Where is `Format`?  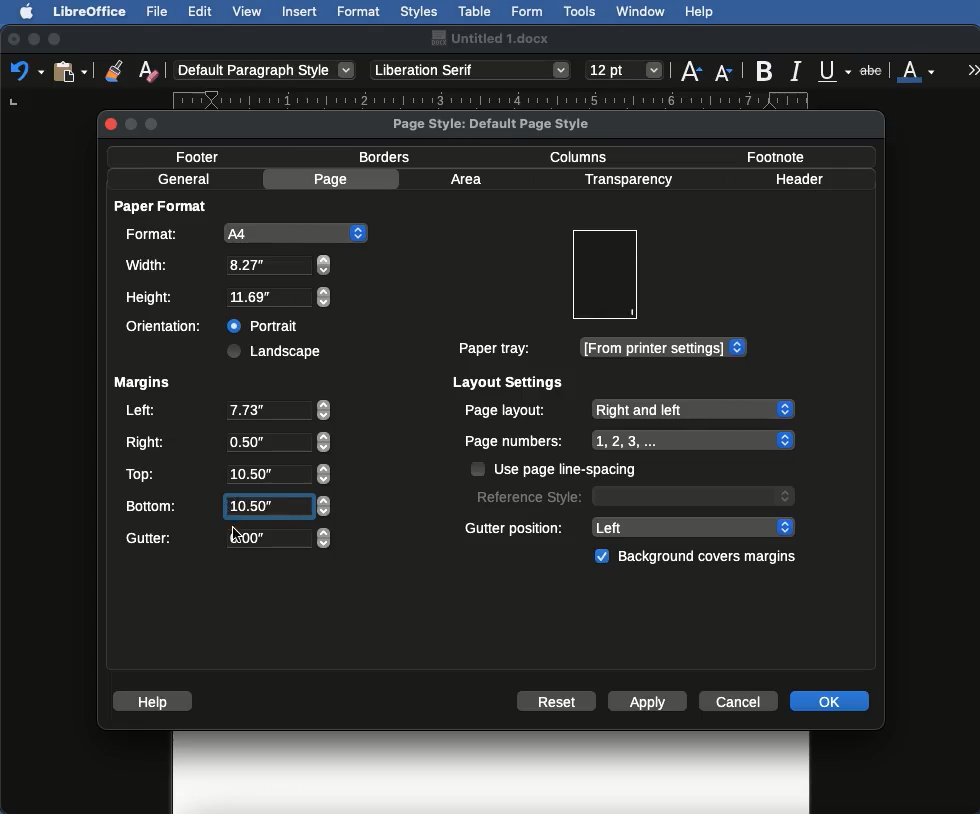 Format is located at coordinates (360, 12).